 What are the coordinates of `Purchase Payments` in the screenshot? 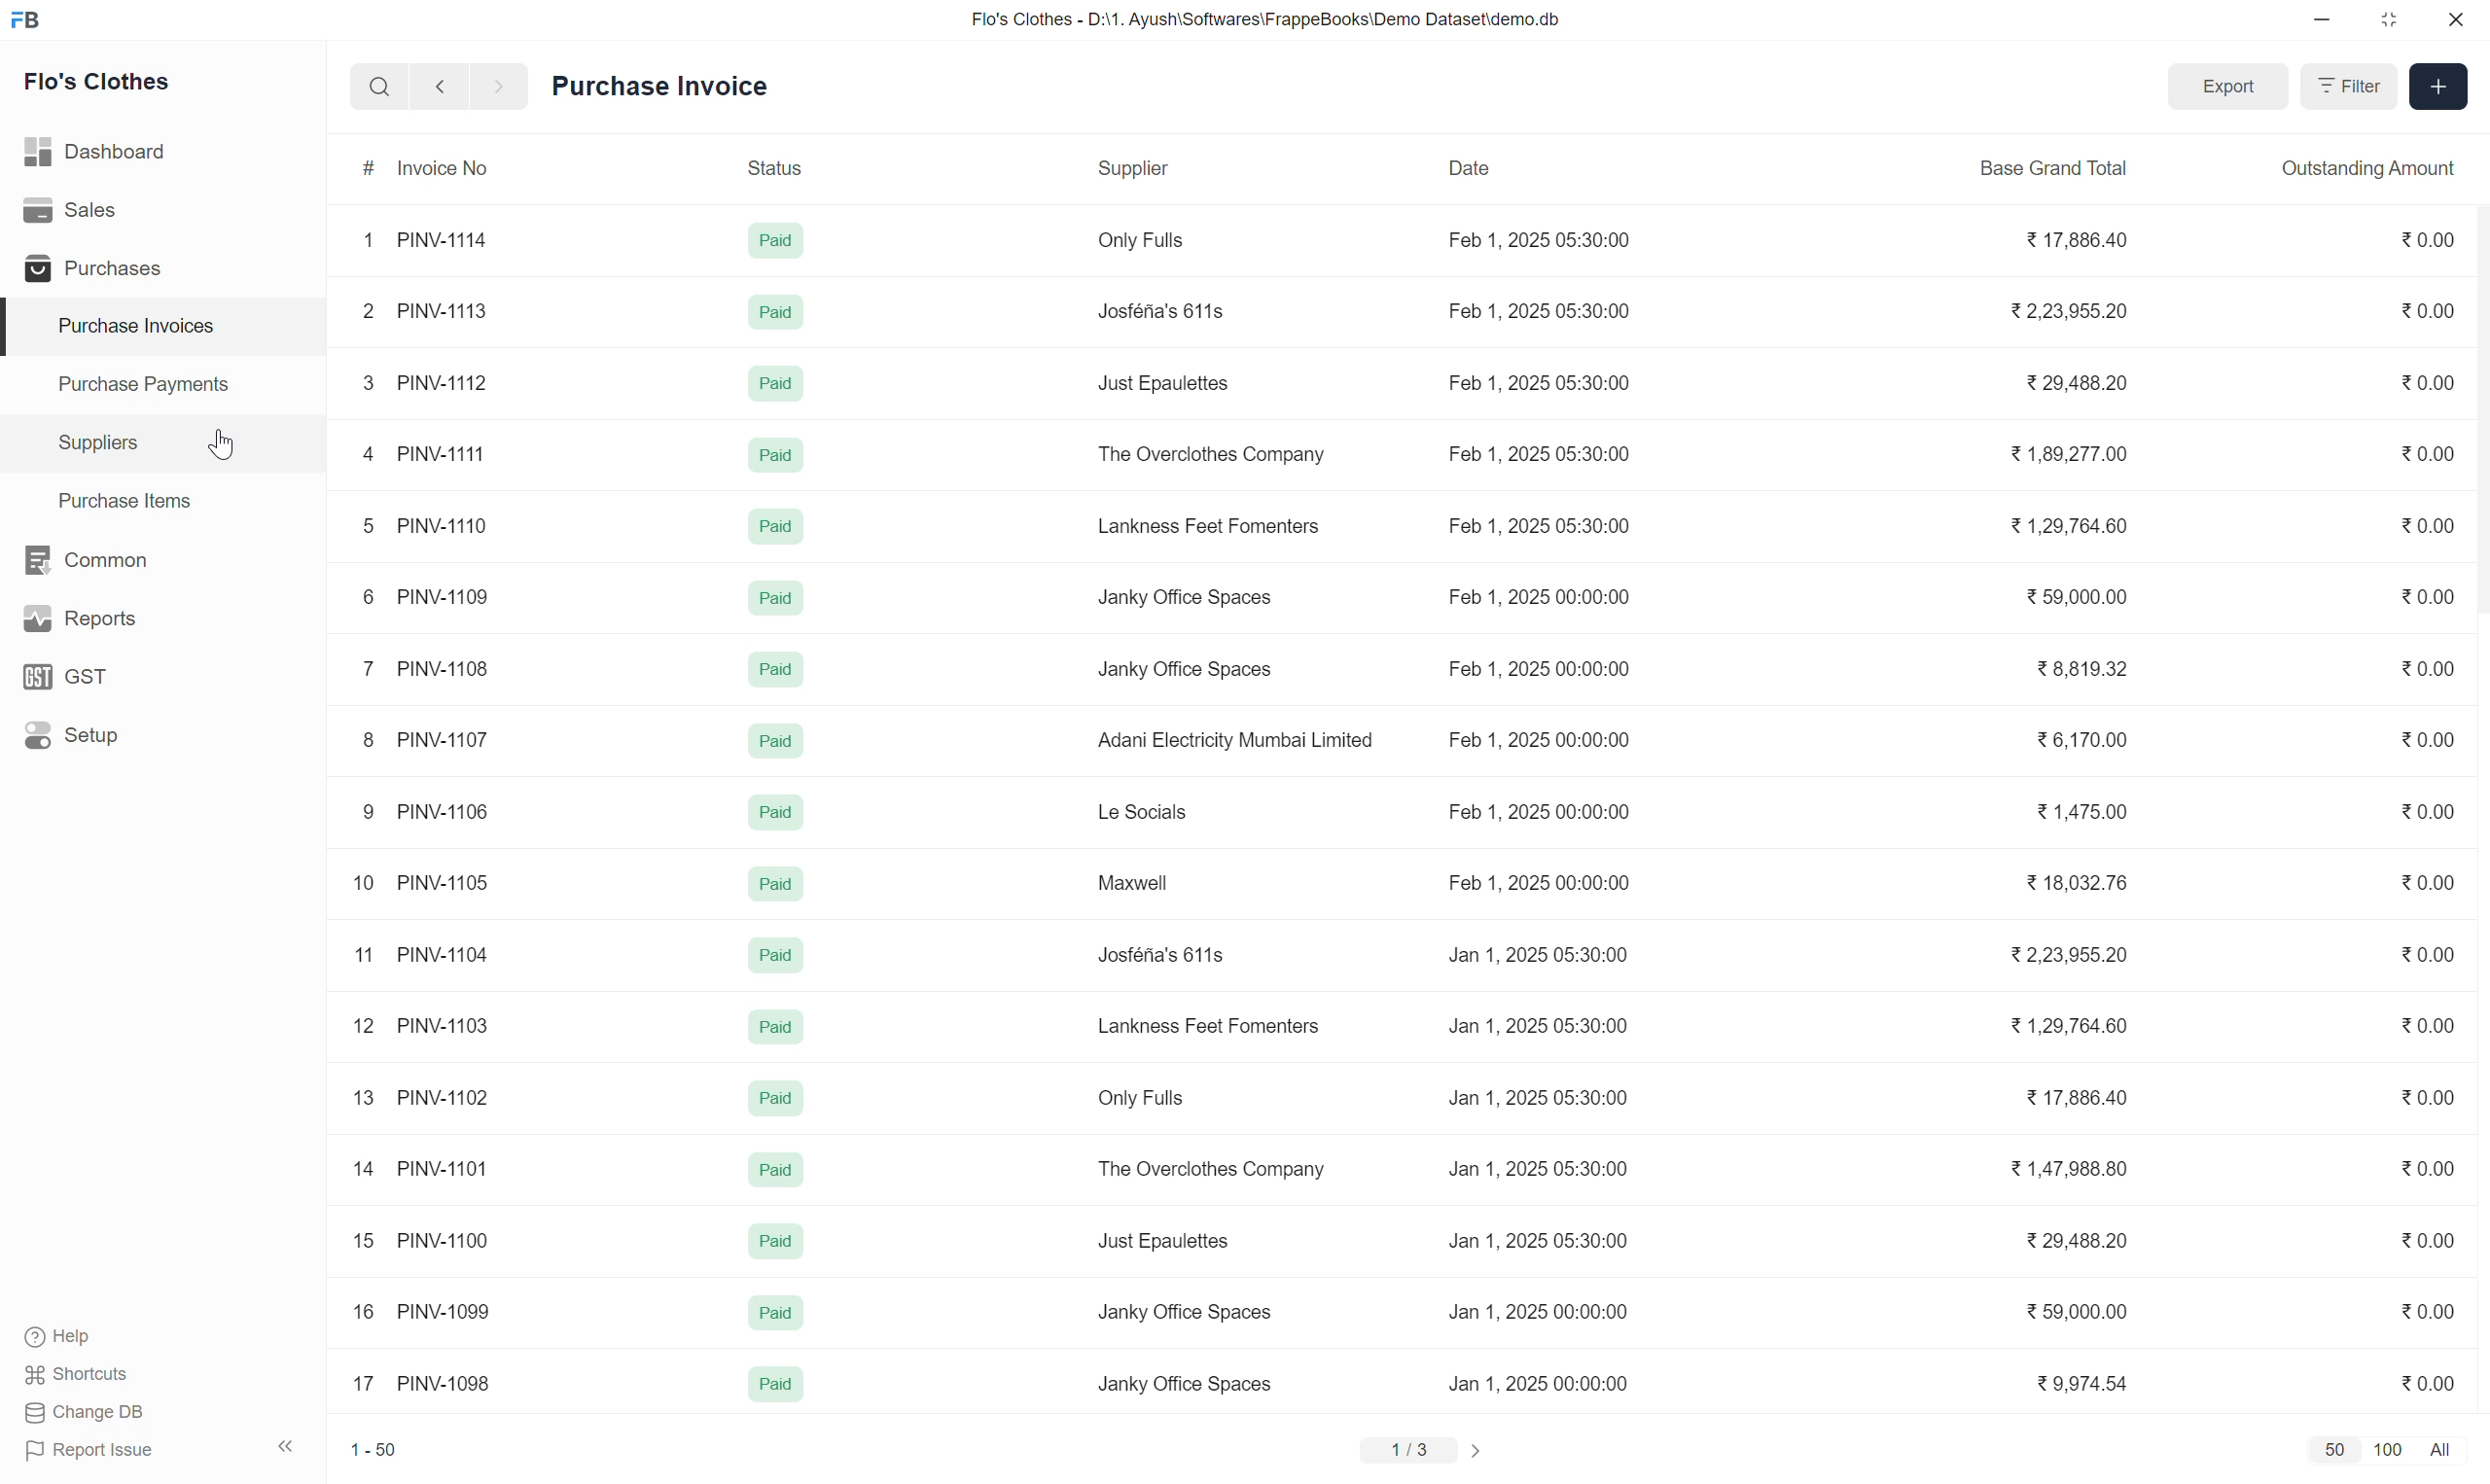 It's located at (163, 385).